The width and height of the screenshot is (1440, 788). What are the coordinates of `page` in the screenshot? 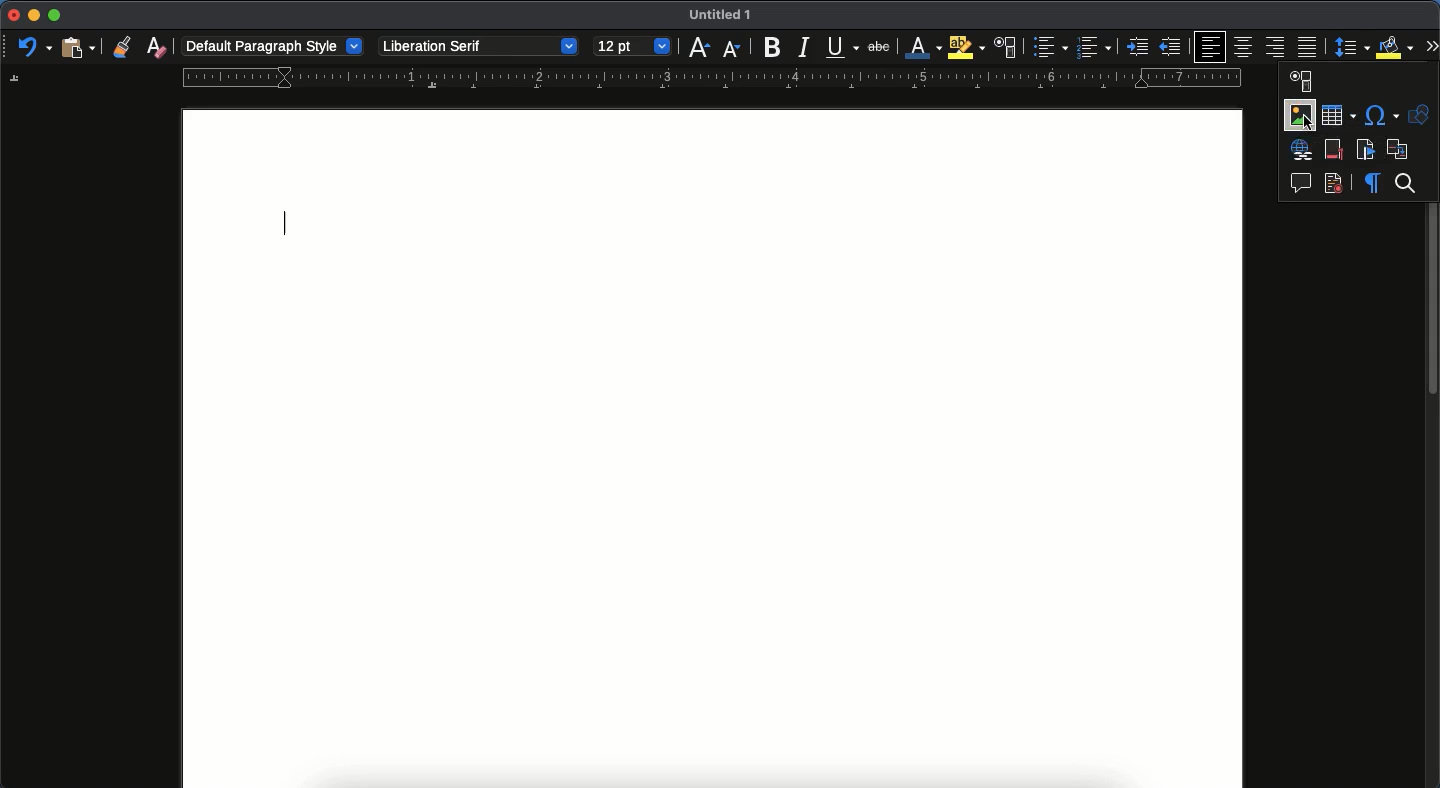 It's located at (712, 448).